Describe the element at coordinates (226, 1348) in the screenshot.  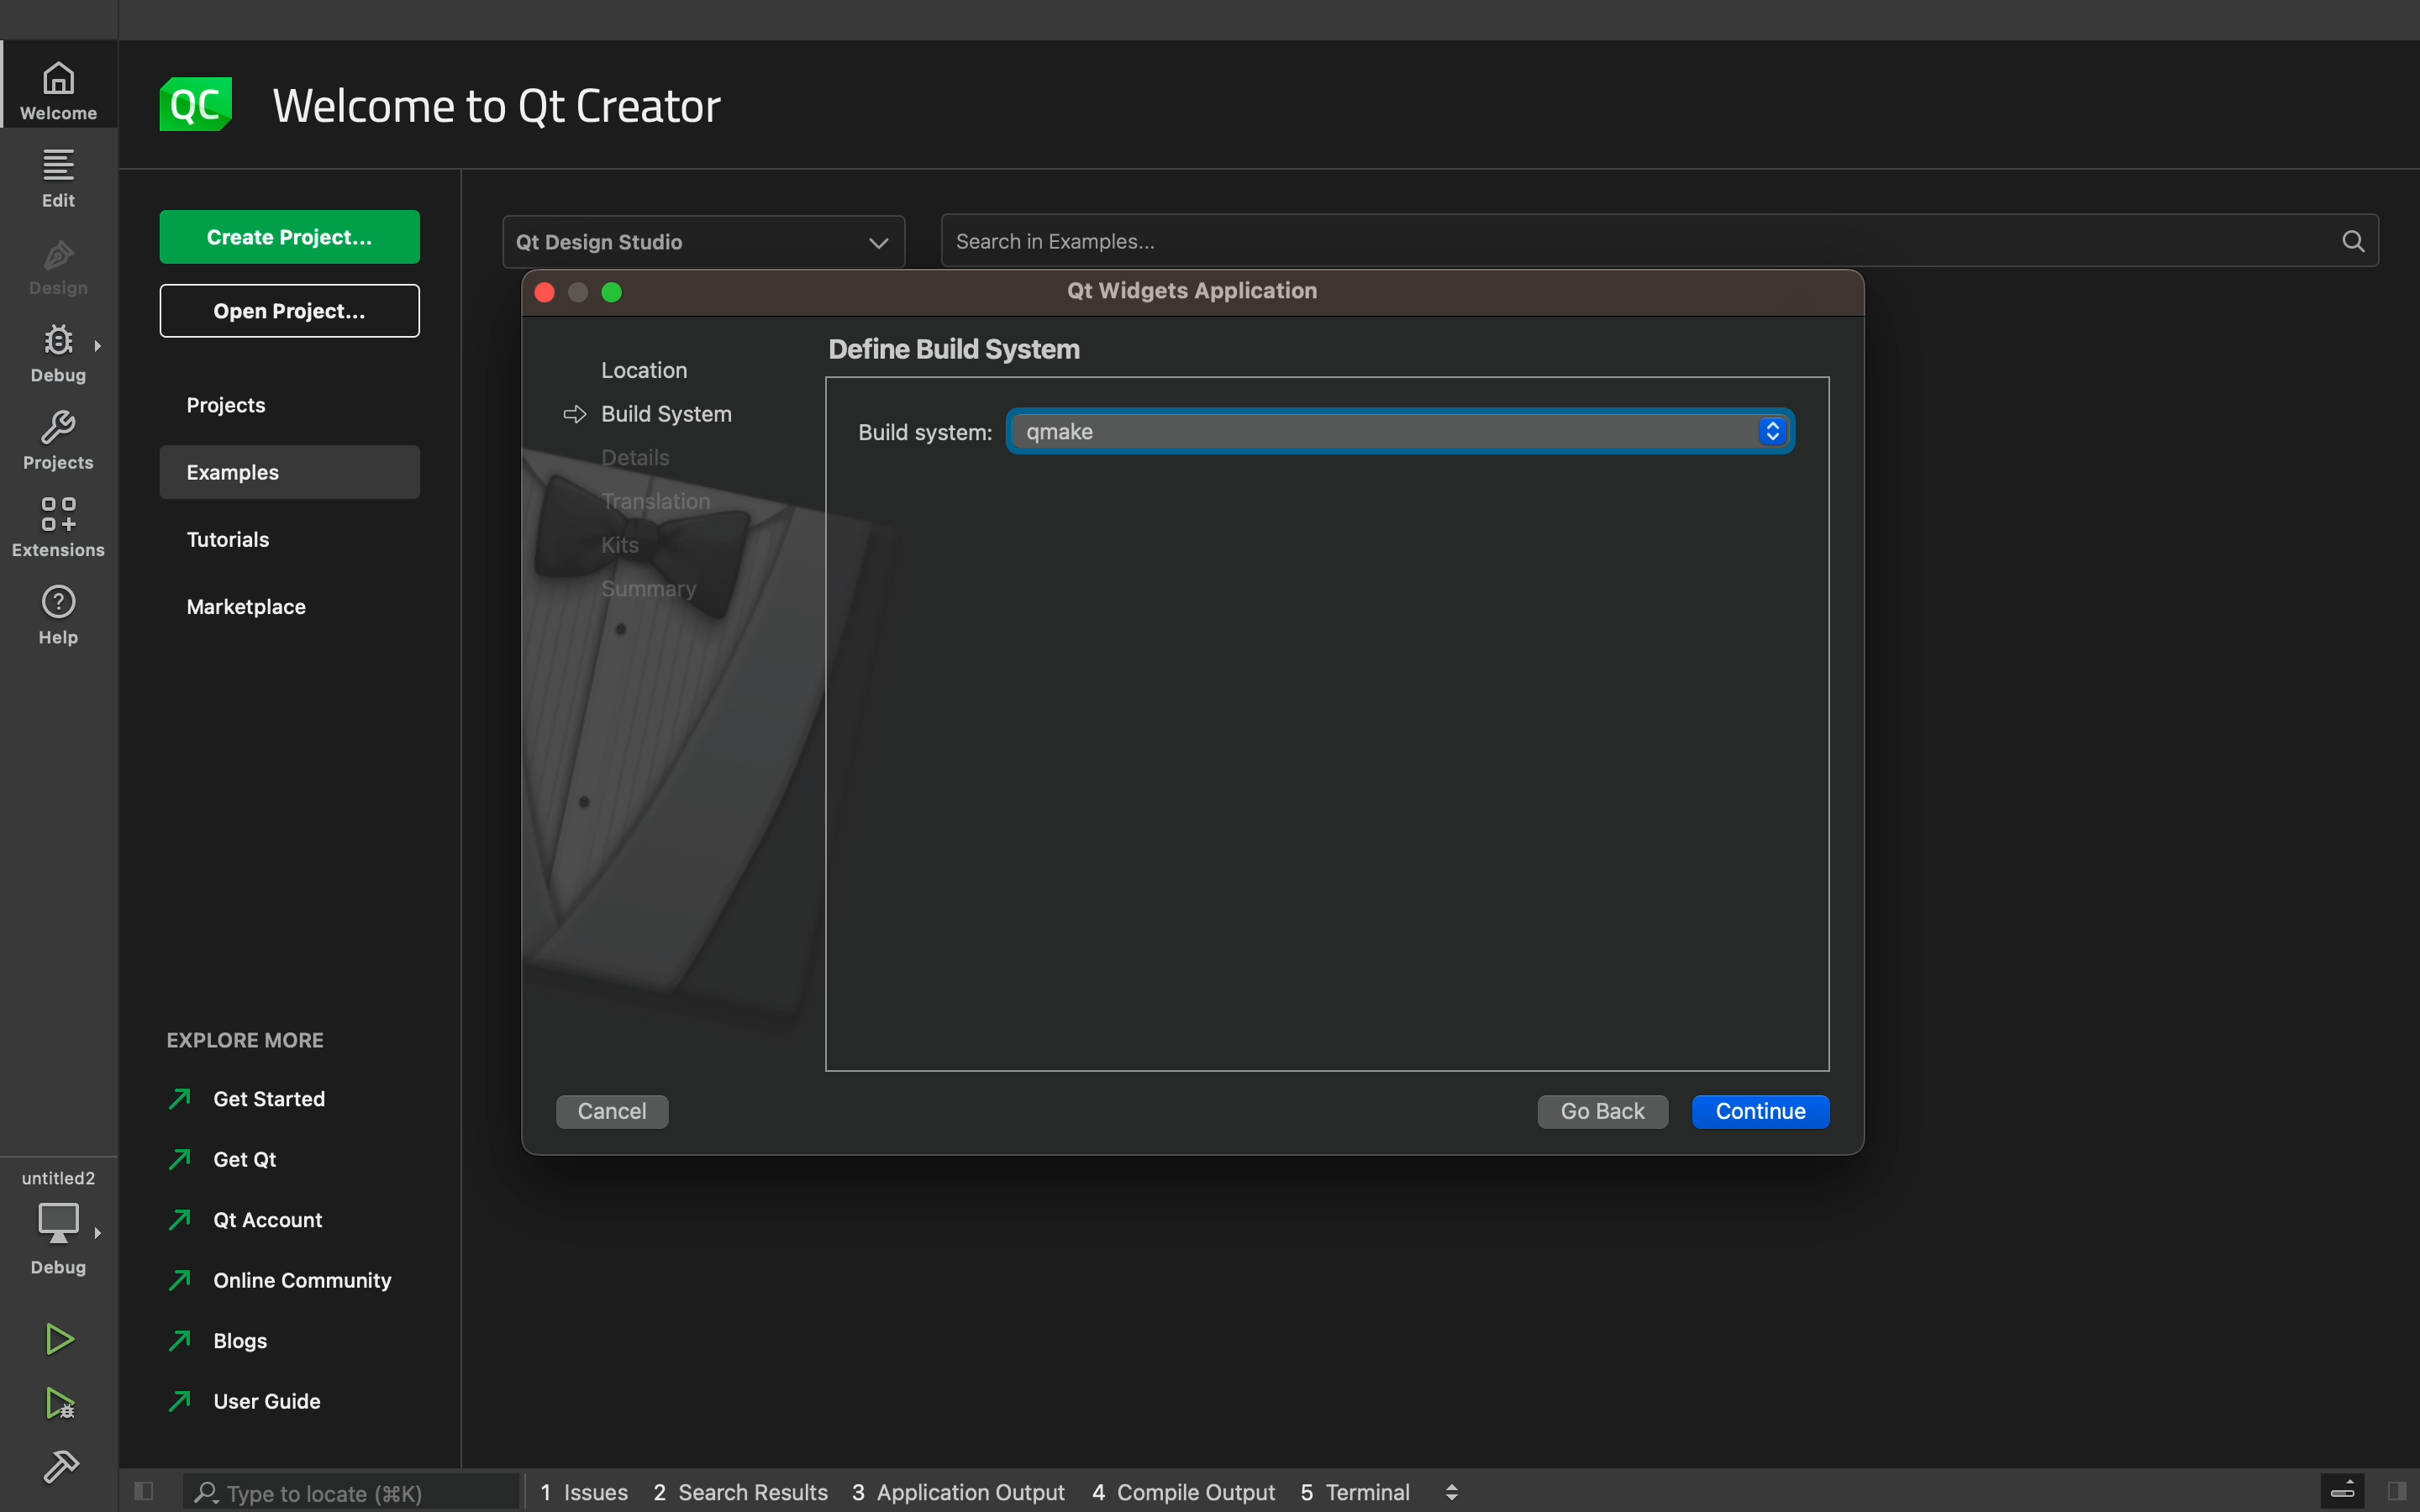
I see `` at that location.